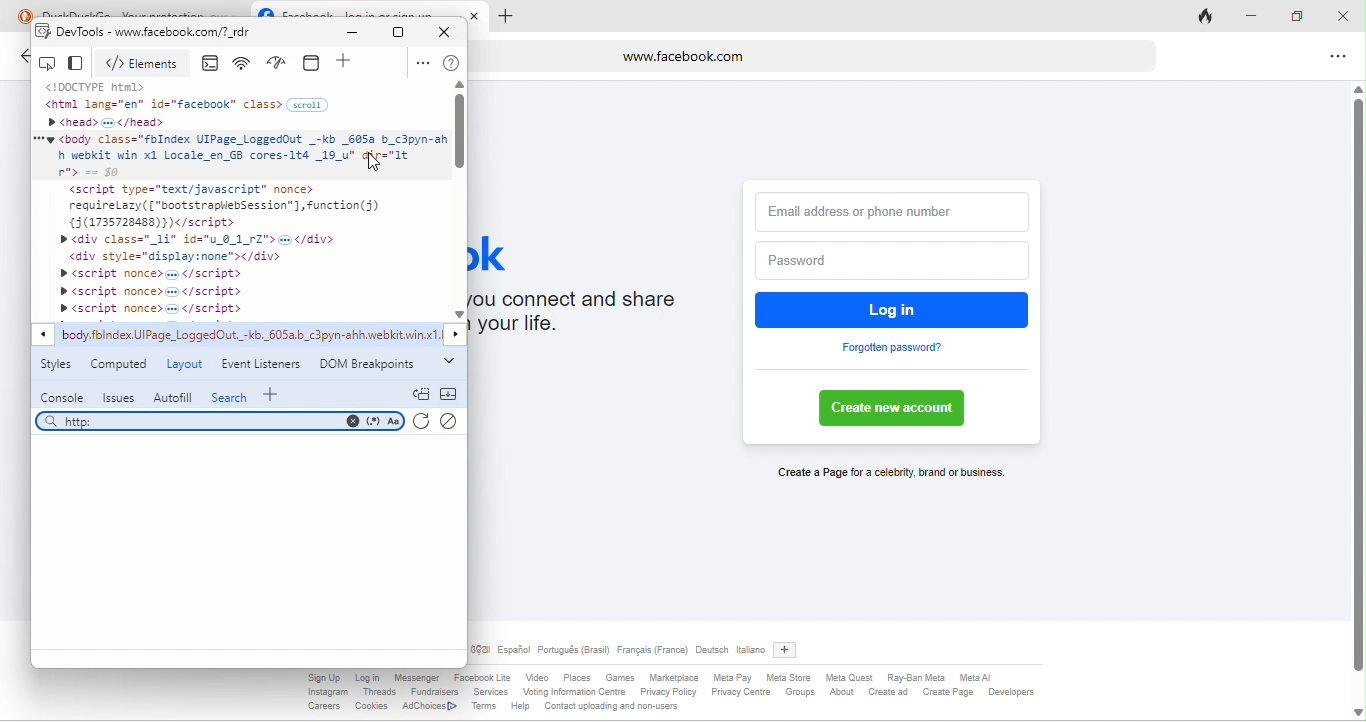 The width and height of the screenshot is (1366, 722). Describe the element at coordinates (505, 17) in the screenshot. I see `add tab` at that location.